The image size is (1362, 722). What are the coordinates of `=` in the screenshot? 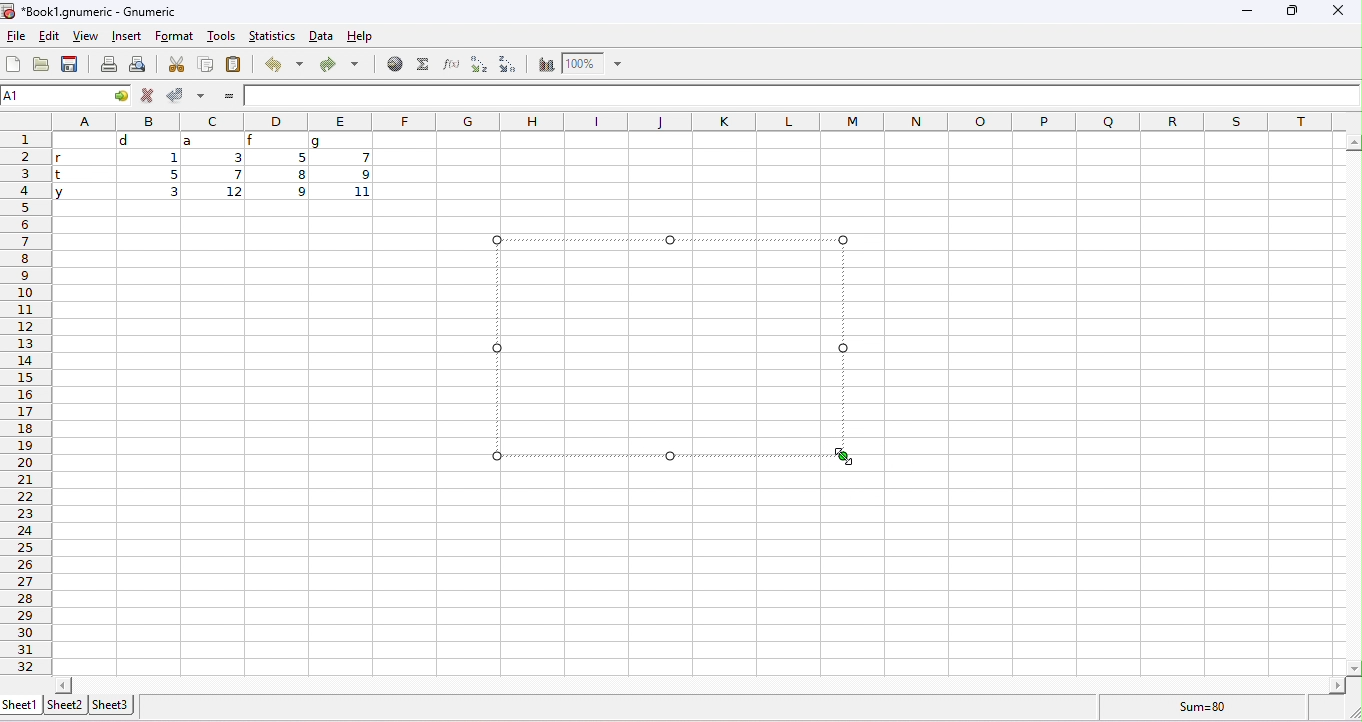 It's located at (231, 96).